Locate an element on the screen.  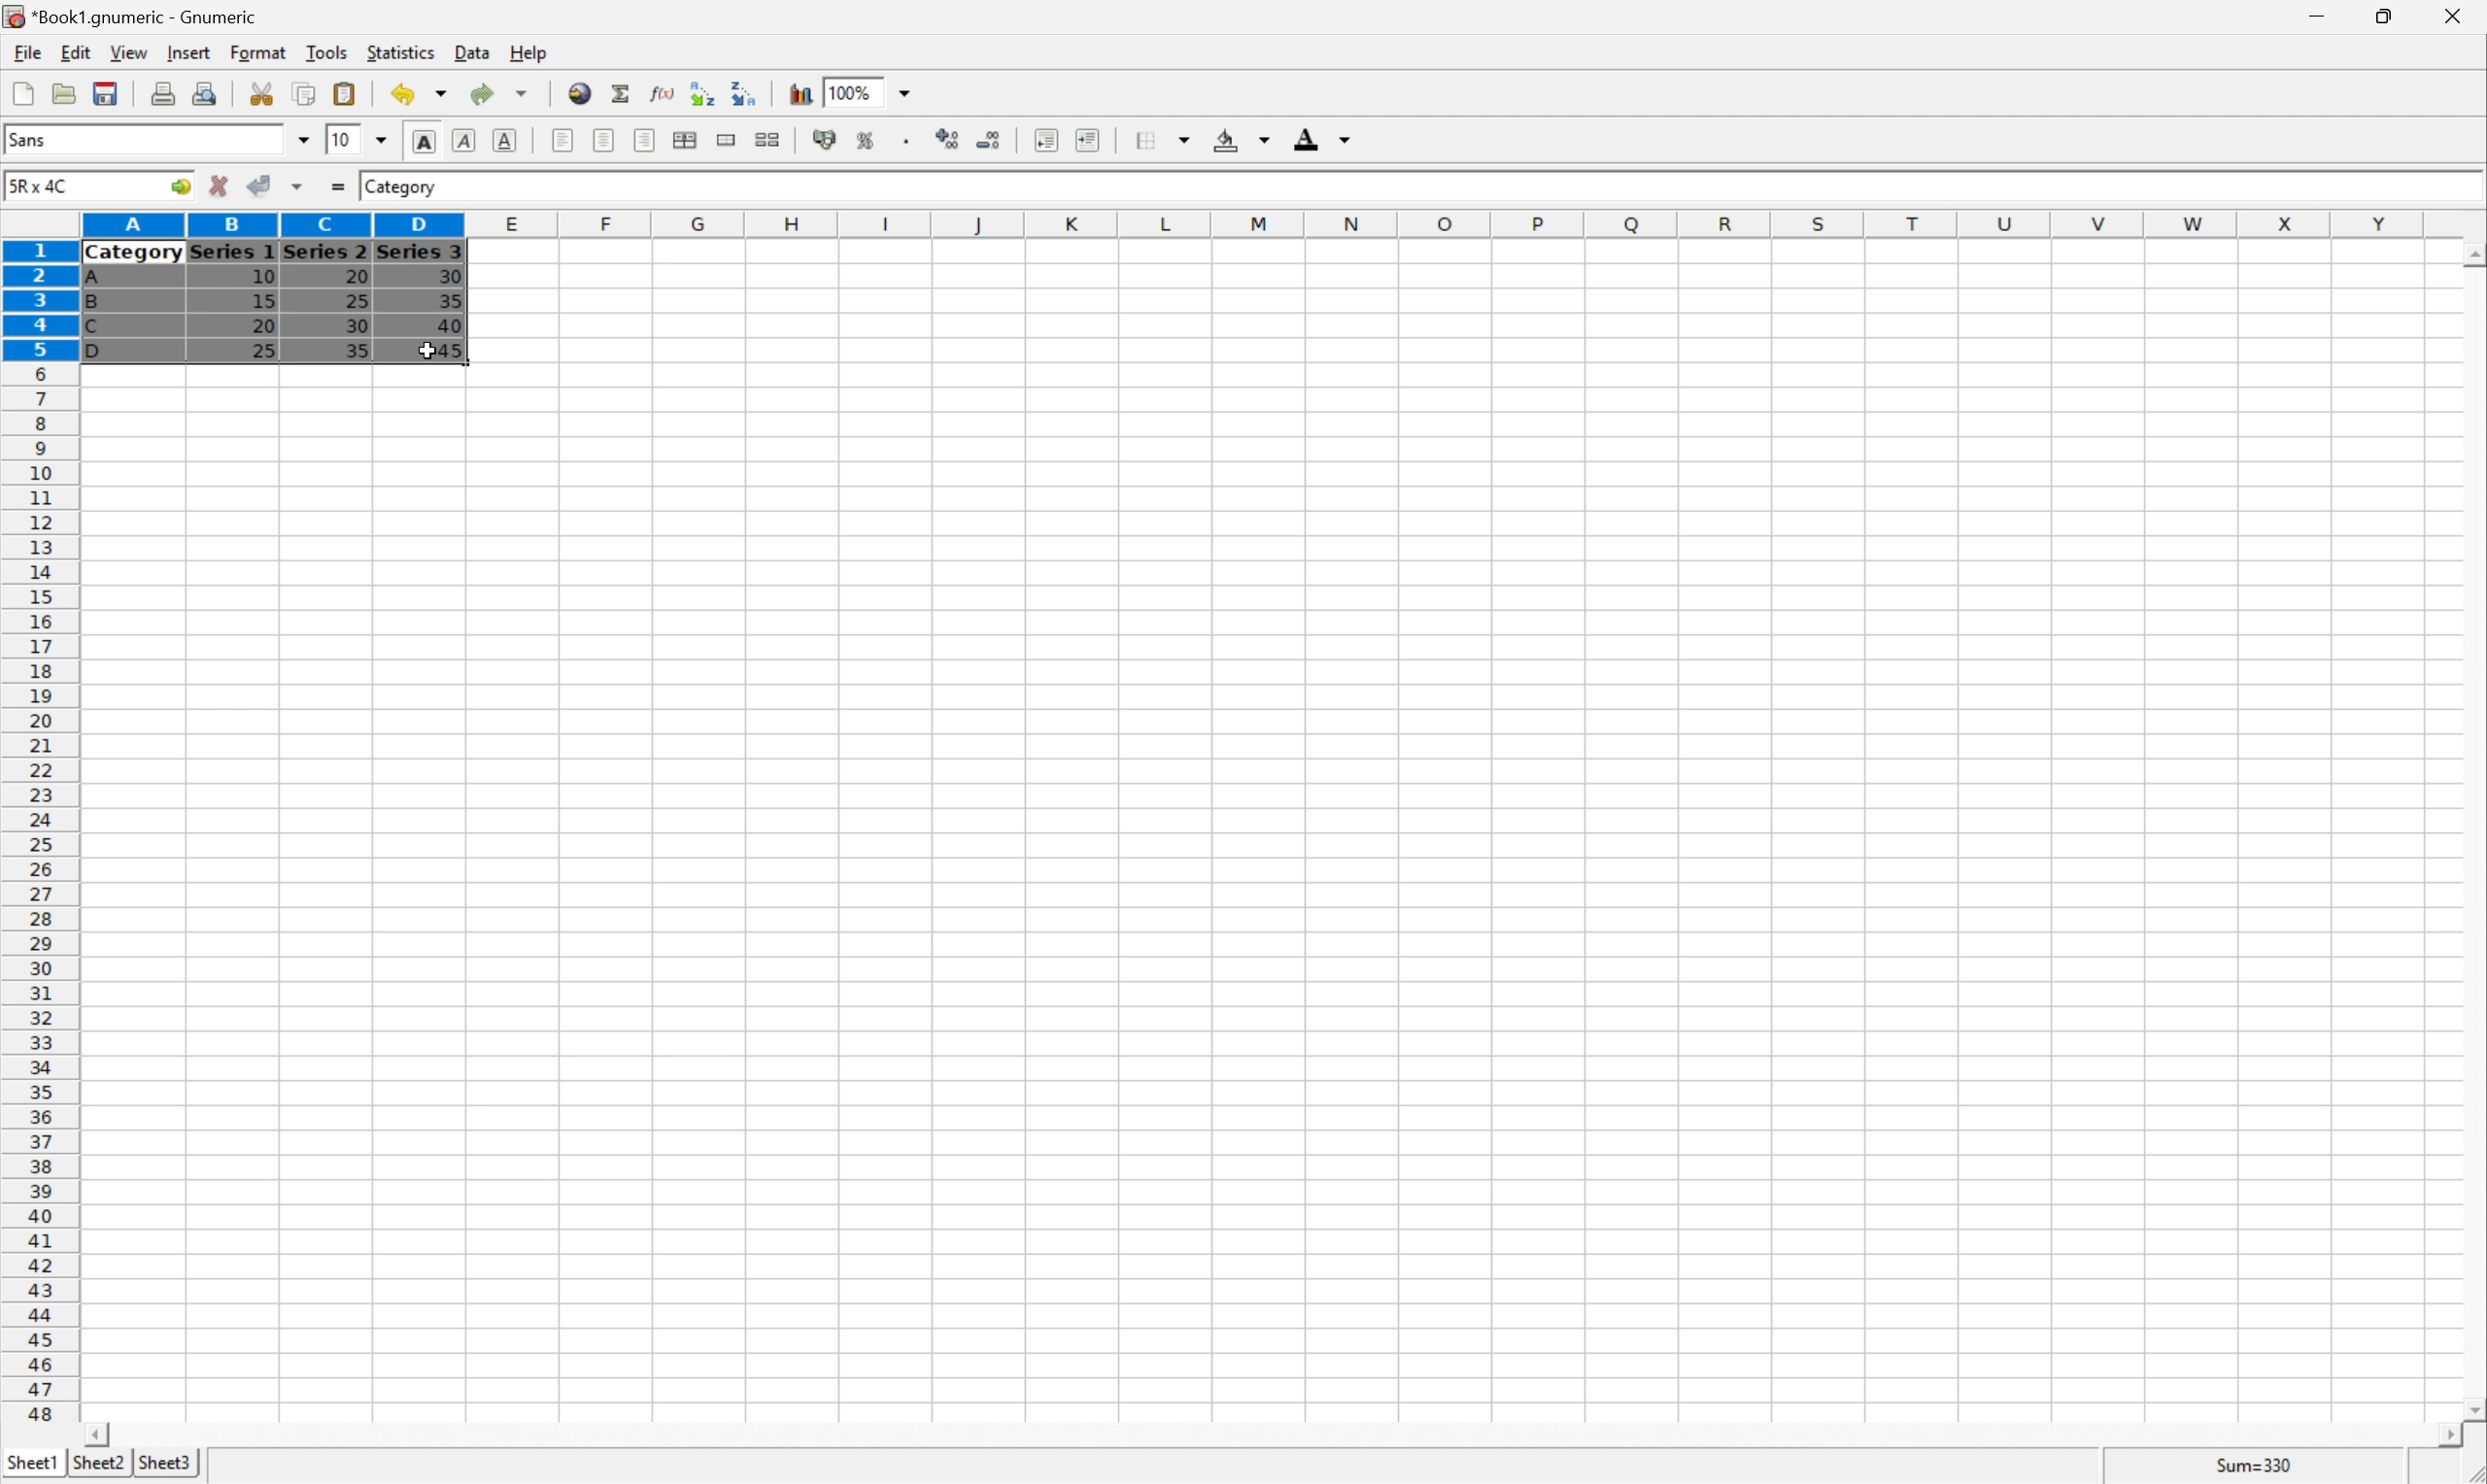
Format selection as percentage is located at coordinates (866, 141).